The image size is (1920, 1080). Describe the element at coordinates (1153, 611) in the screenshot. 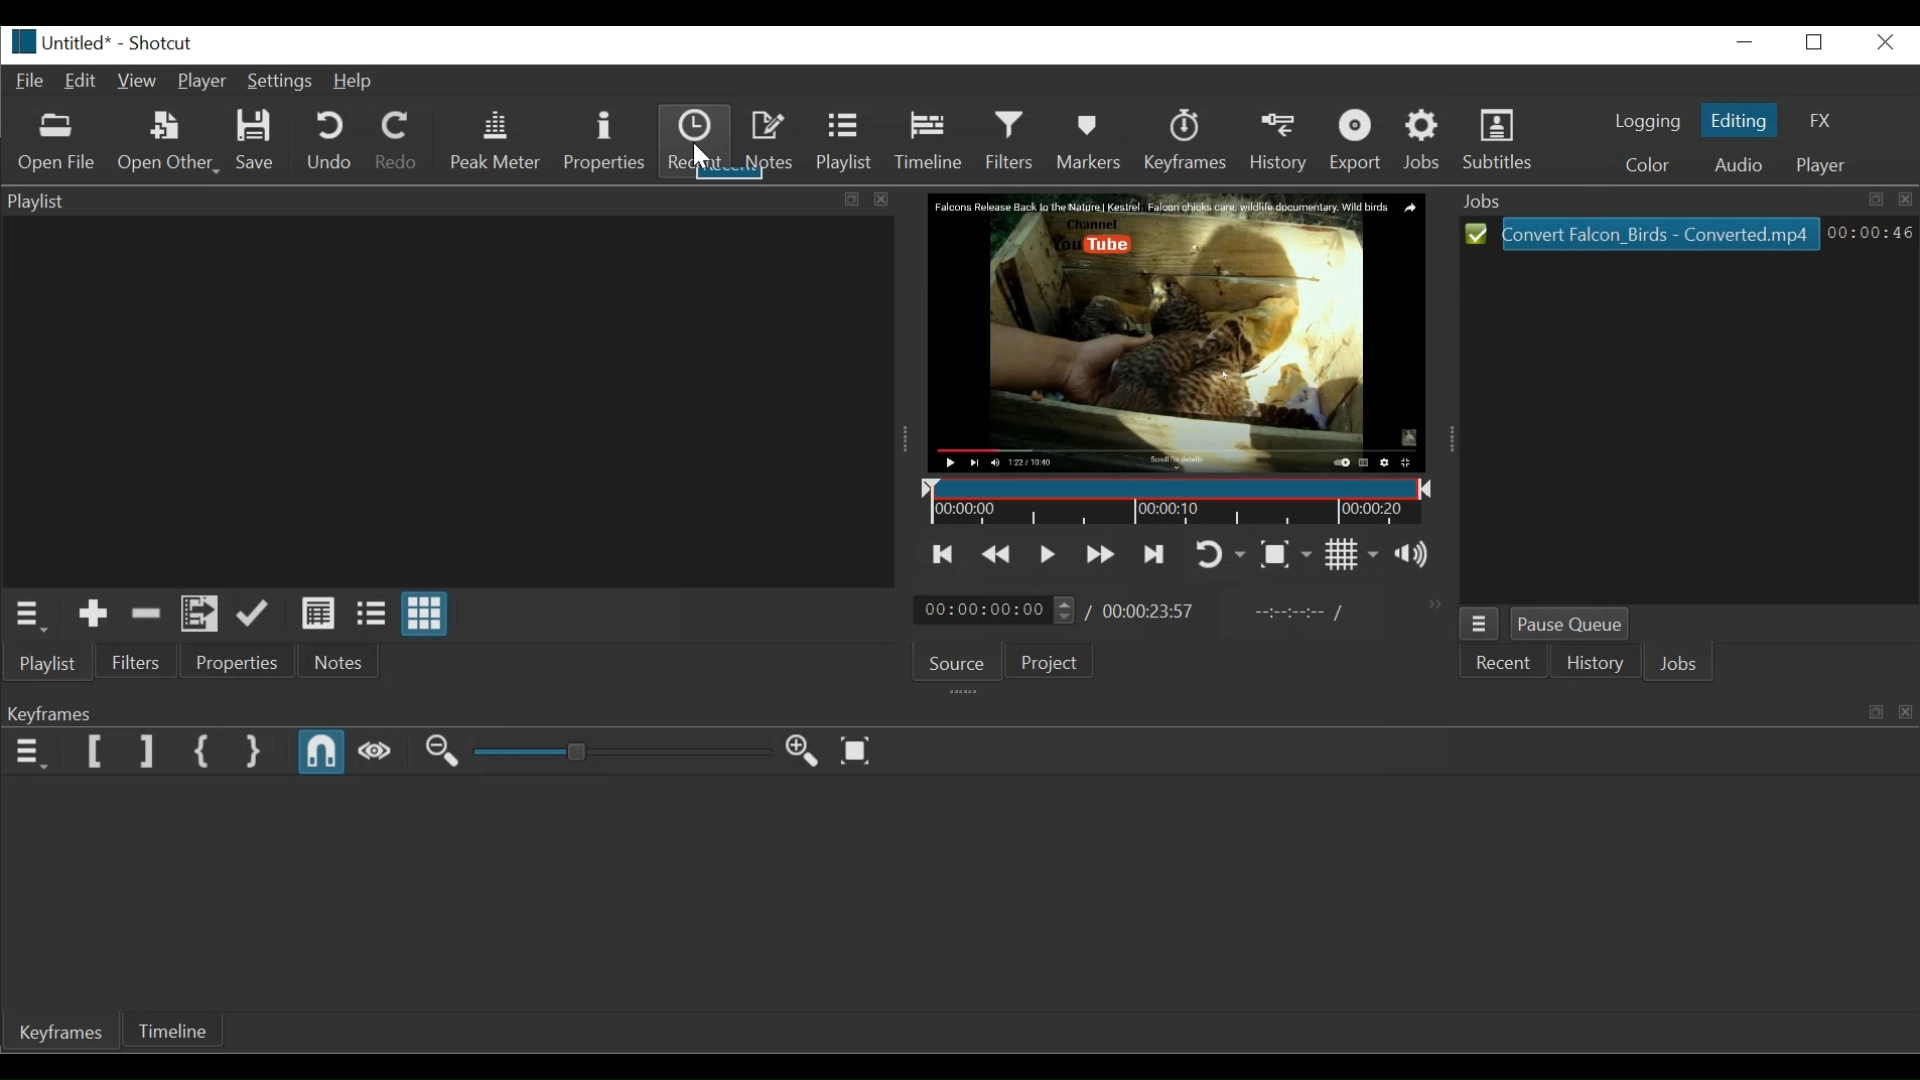

I see `Total duration` at that location.